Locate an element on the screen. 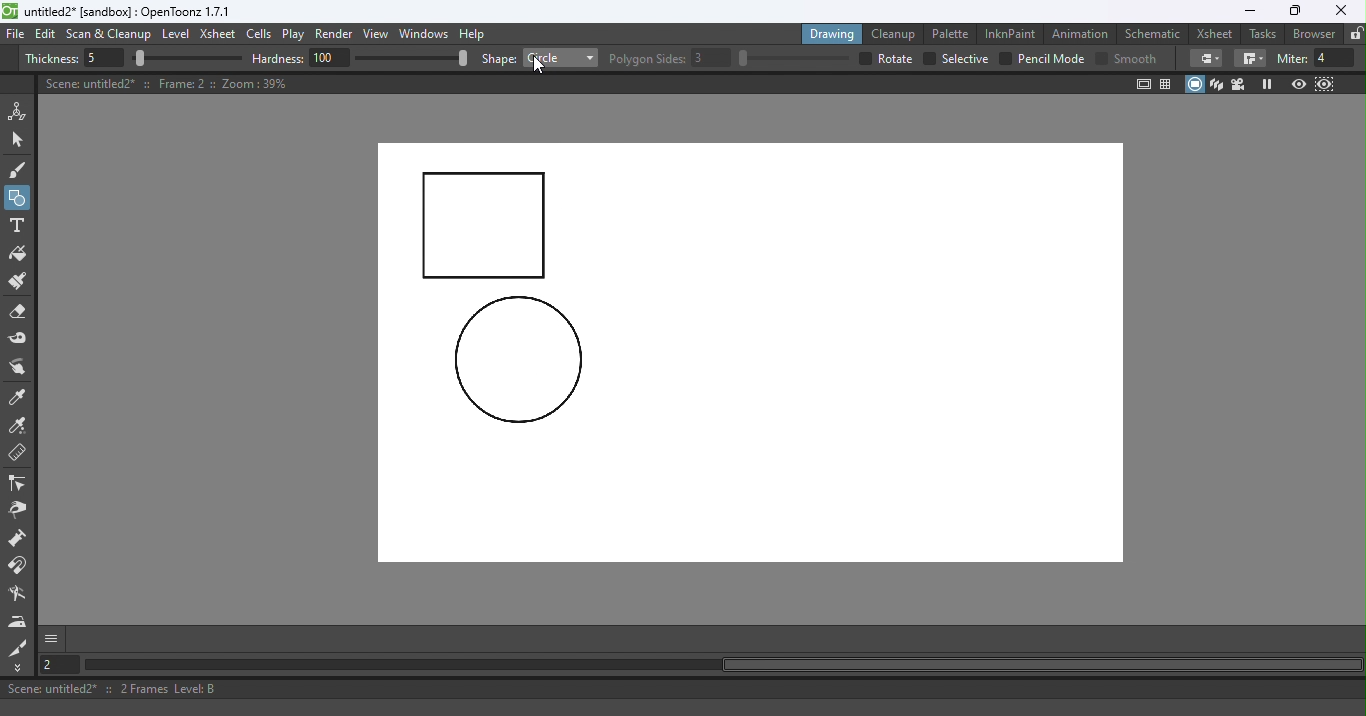 The width and height of the screenshot is (1366, 716). Brush tool is located at coordinates (22, 169).